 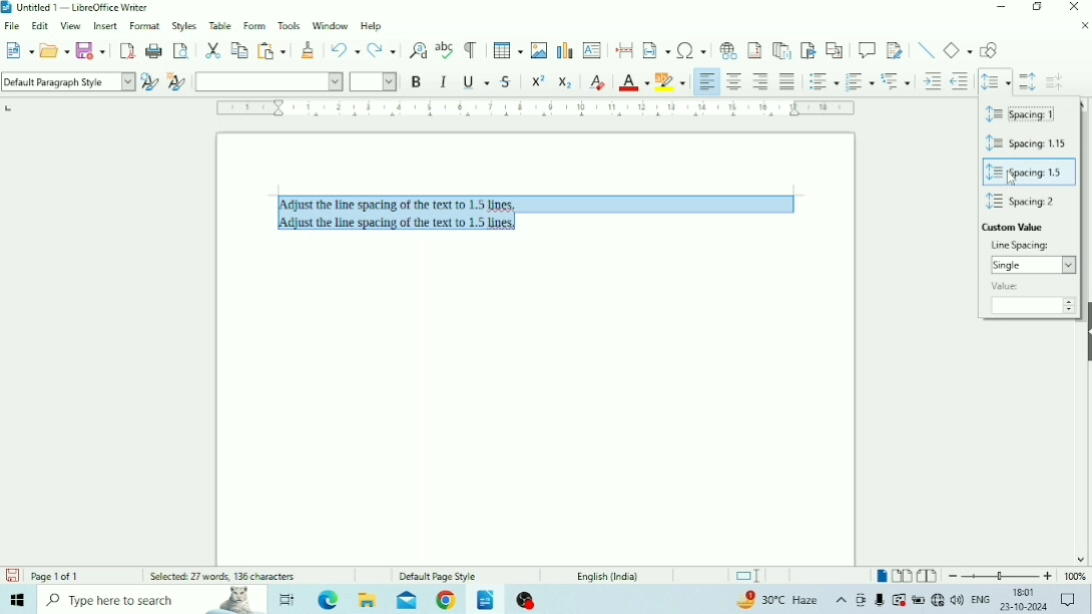 I want to click on Logo, so click(x=7, y=8).